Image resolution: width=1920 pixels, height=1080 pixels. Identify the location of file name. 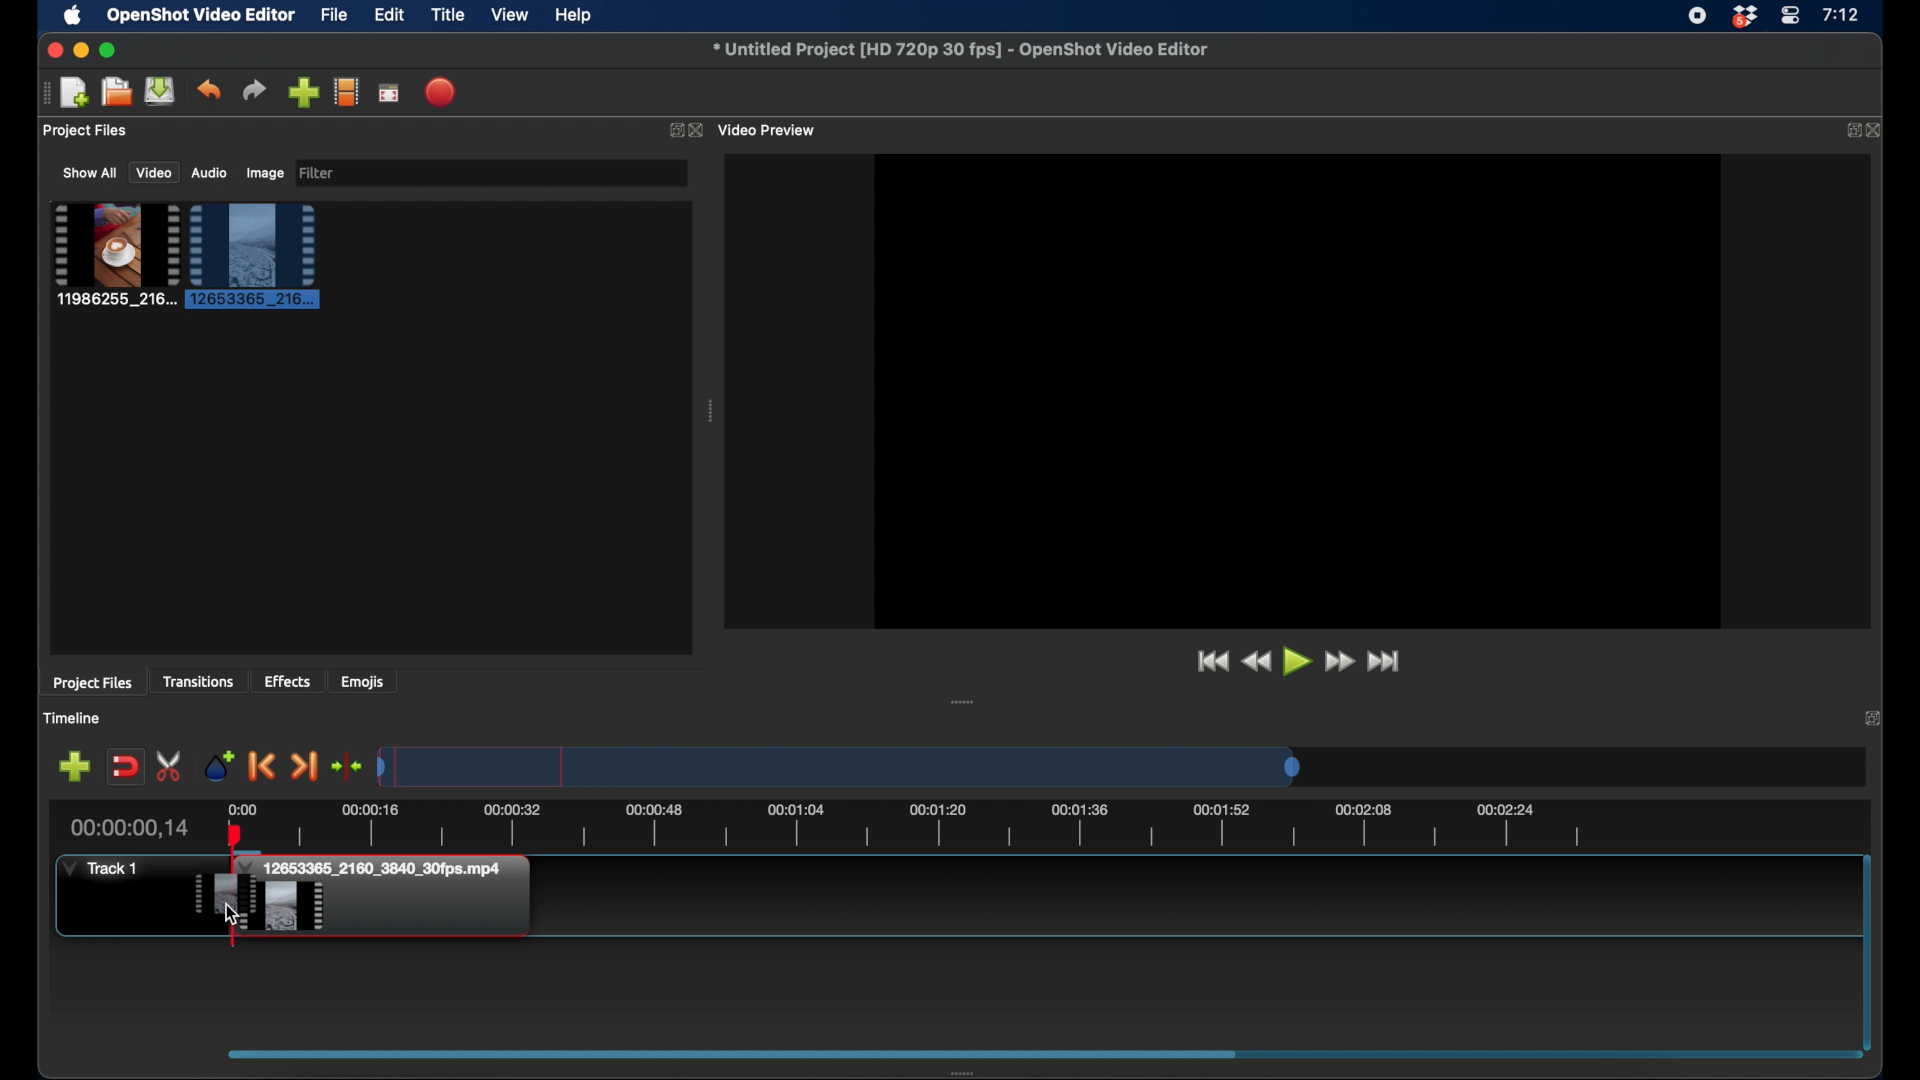
(961, 49).